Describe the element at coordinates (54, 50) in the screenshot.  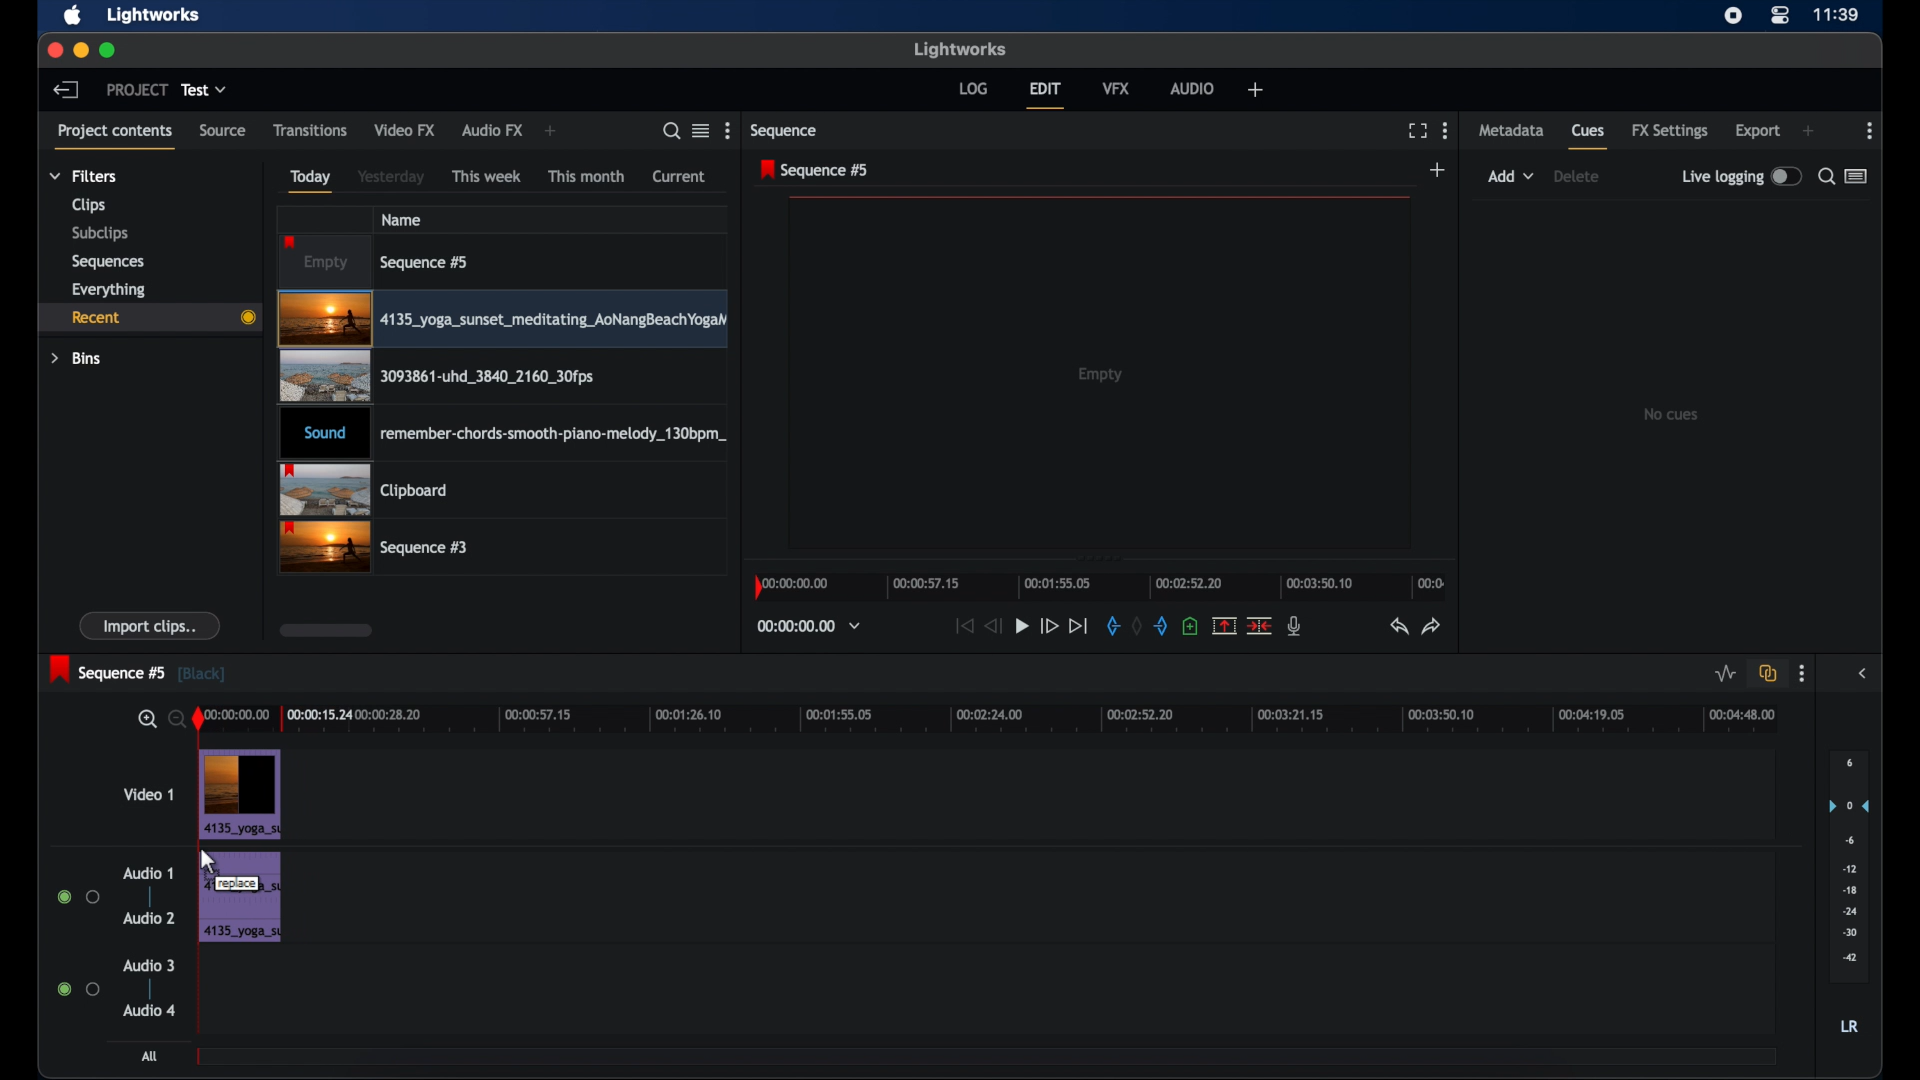
I see `close` at that location.